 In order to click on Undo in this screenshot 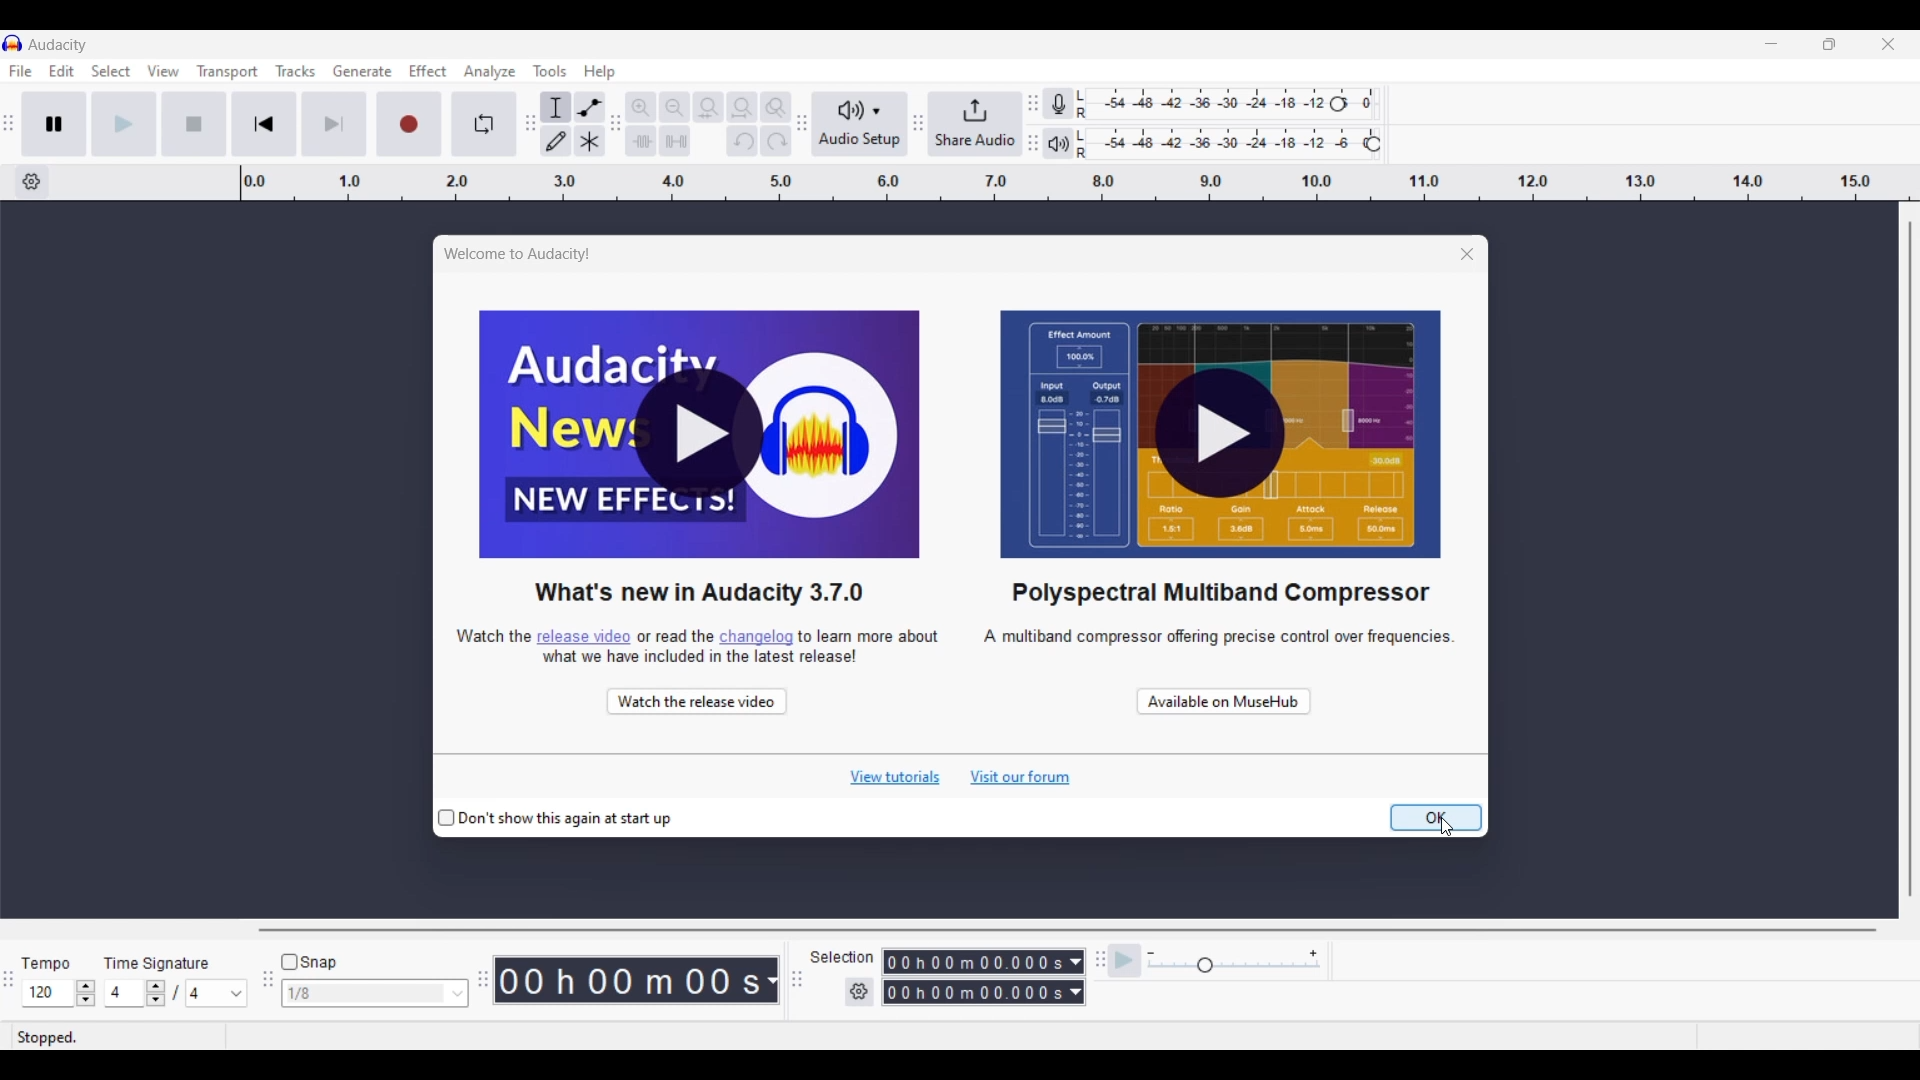, I will do `click(742, 140)`.